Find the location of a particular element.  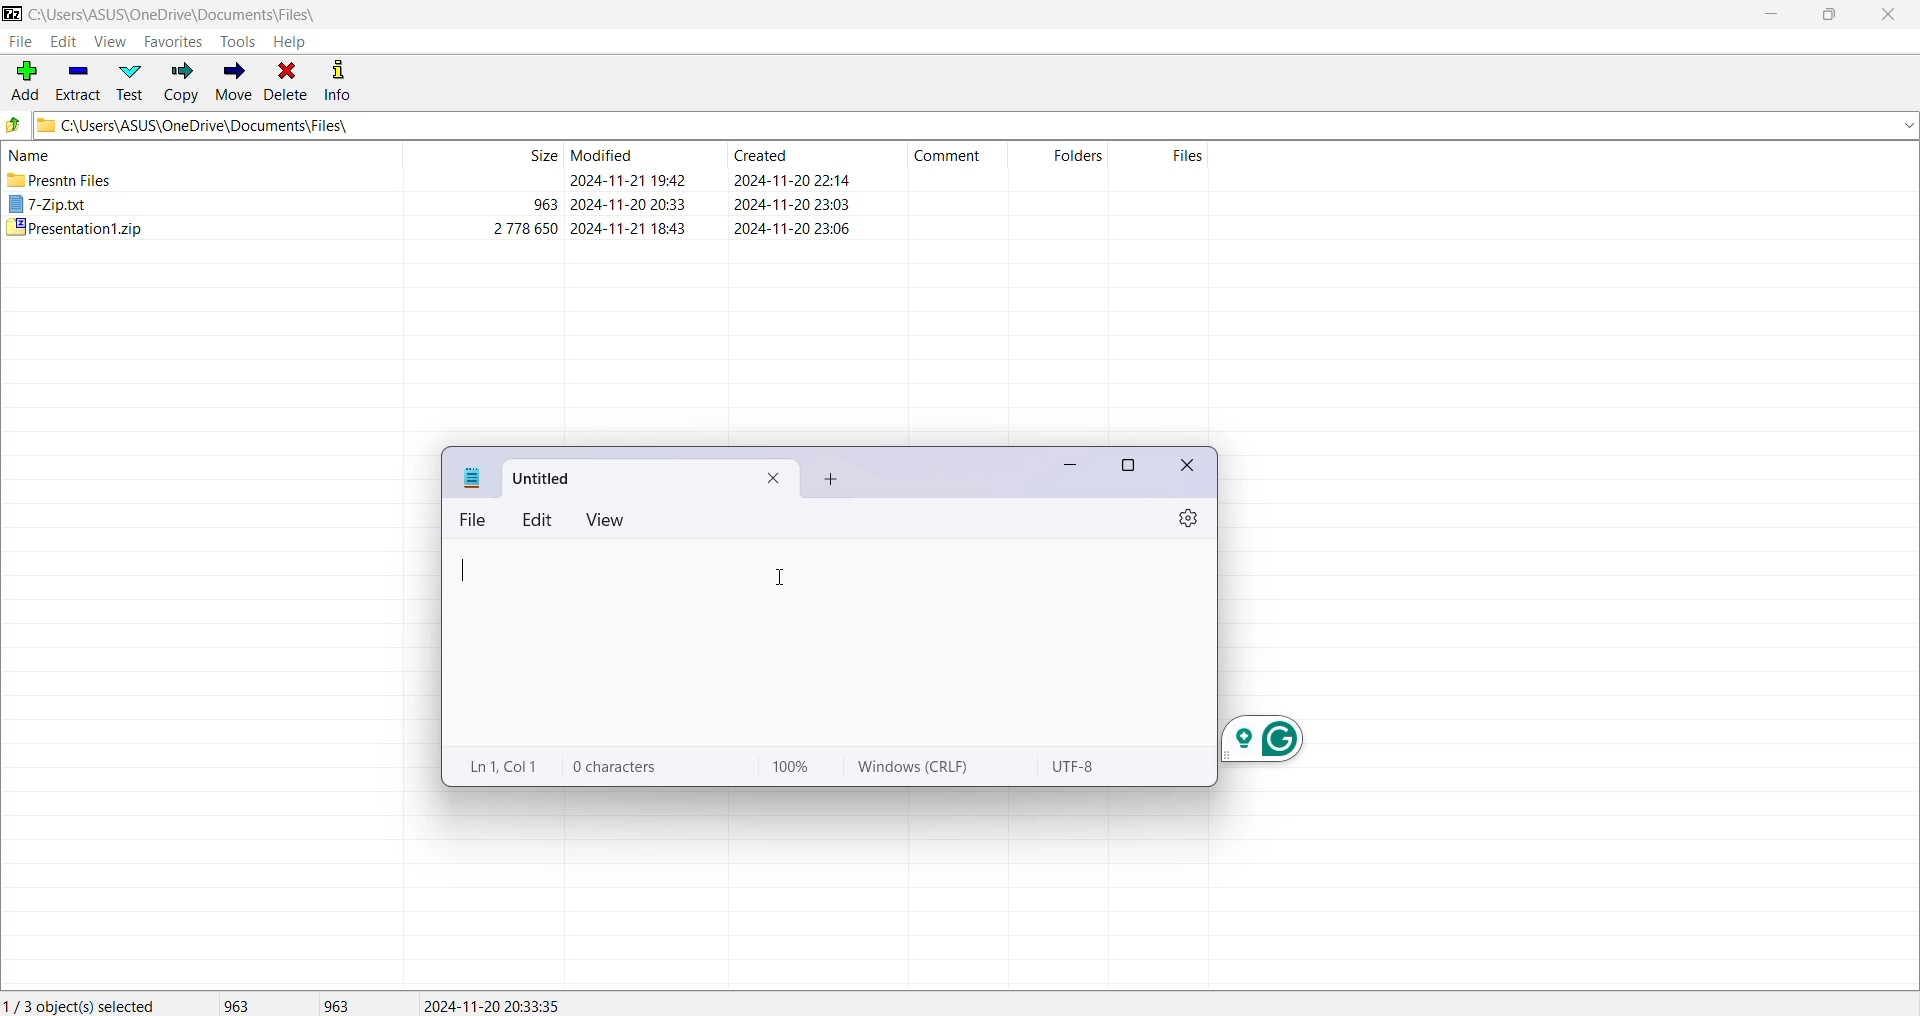

add new tab is located at coordinates (832, 479).